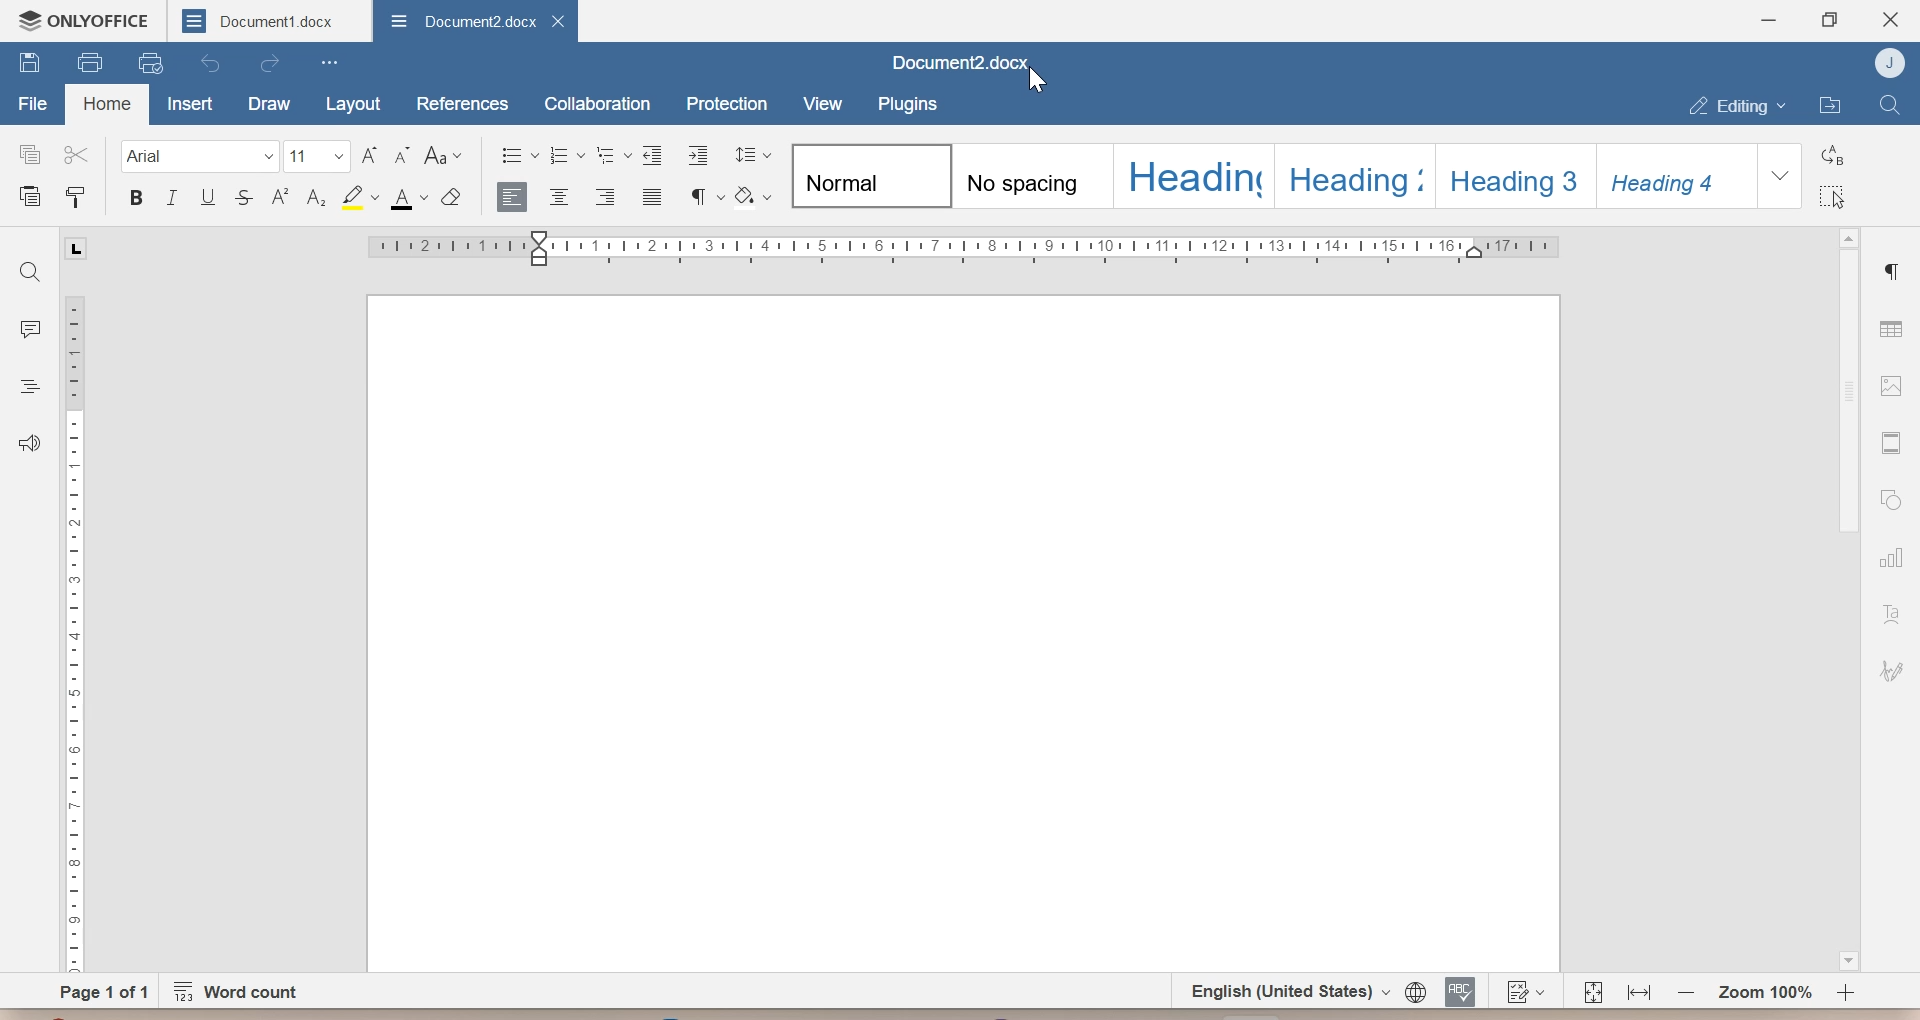 This screenshot has height=1020, width=1920. I want to click on Insert, so click(191, 103).